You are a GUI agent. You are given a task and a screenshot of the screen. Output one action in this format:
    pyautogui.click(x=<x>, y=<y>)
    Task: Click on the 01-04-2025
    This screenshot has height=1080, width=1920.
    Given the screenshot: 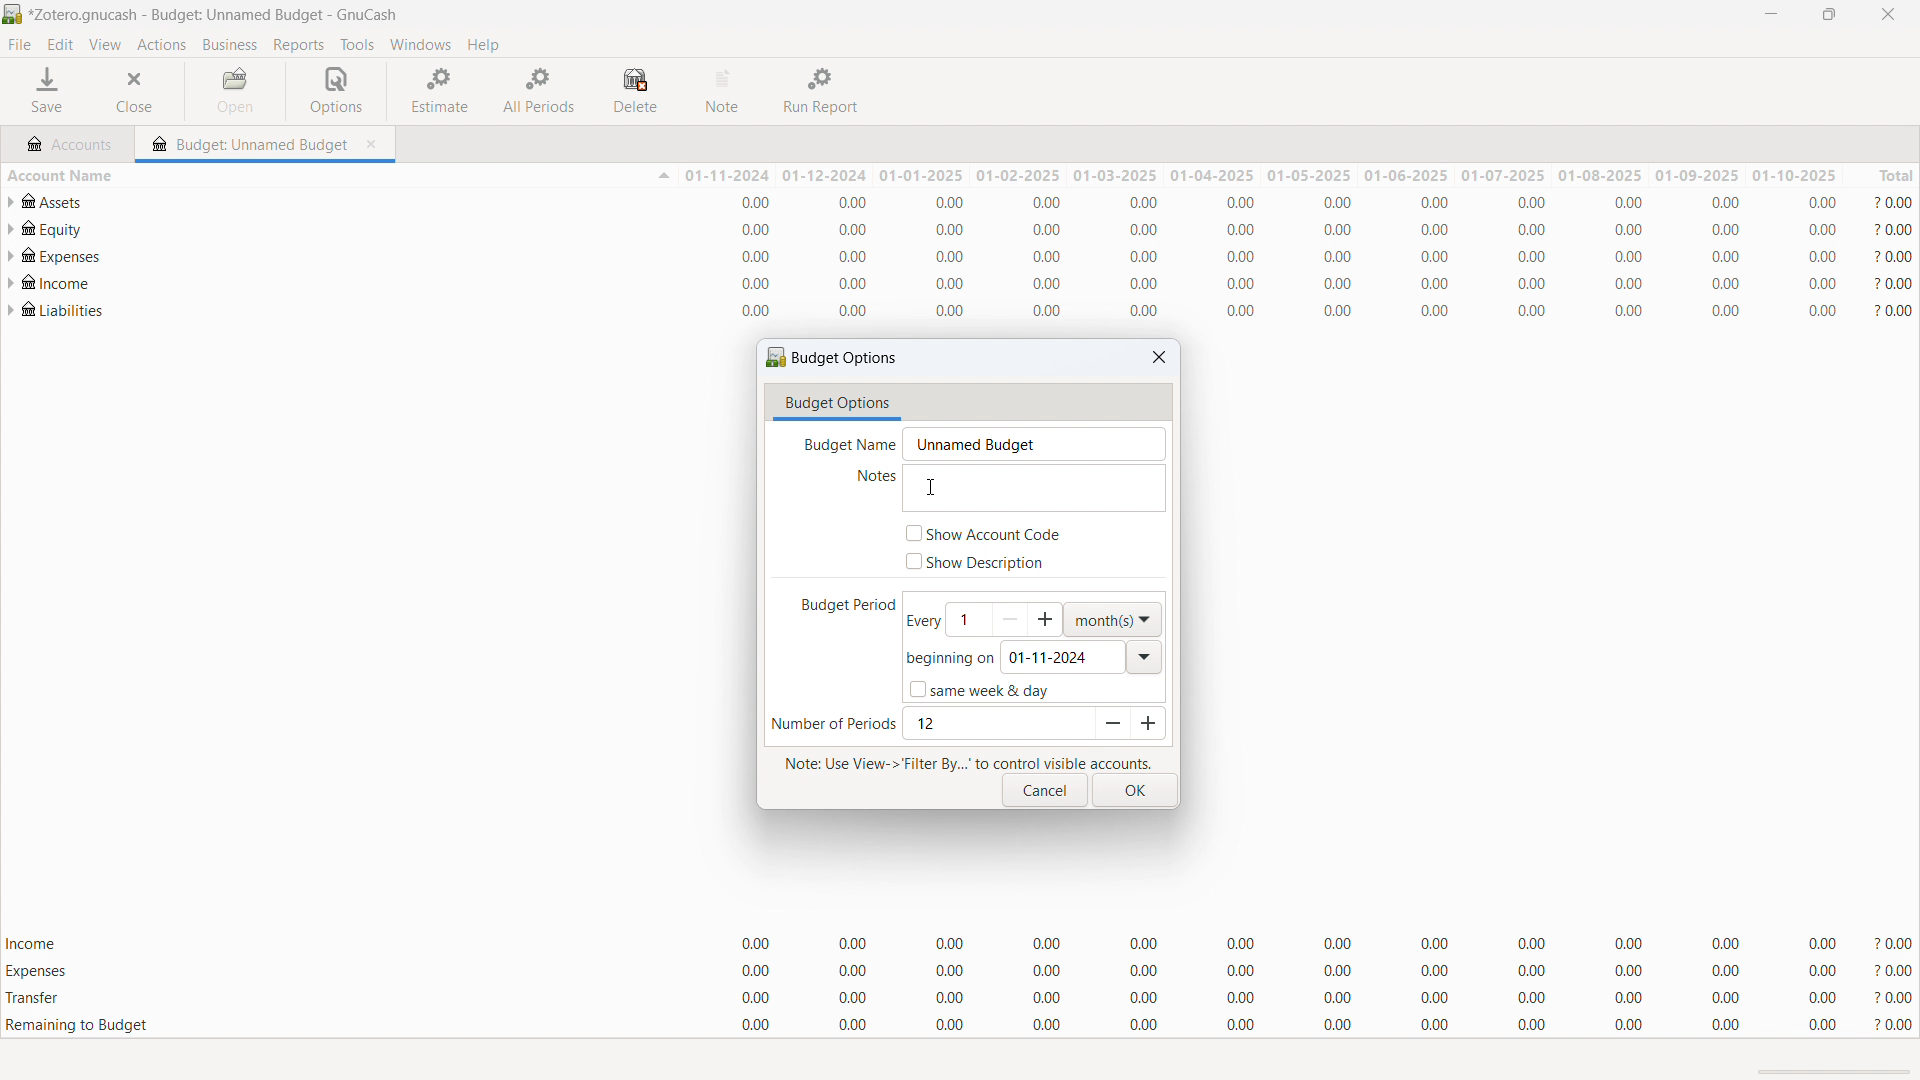 What is the action you would take?
    pyautogui.click(x=1208, y=175)
    